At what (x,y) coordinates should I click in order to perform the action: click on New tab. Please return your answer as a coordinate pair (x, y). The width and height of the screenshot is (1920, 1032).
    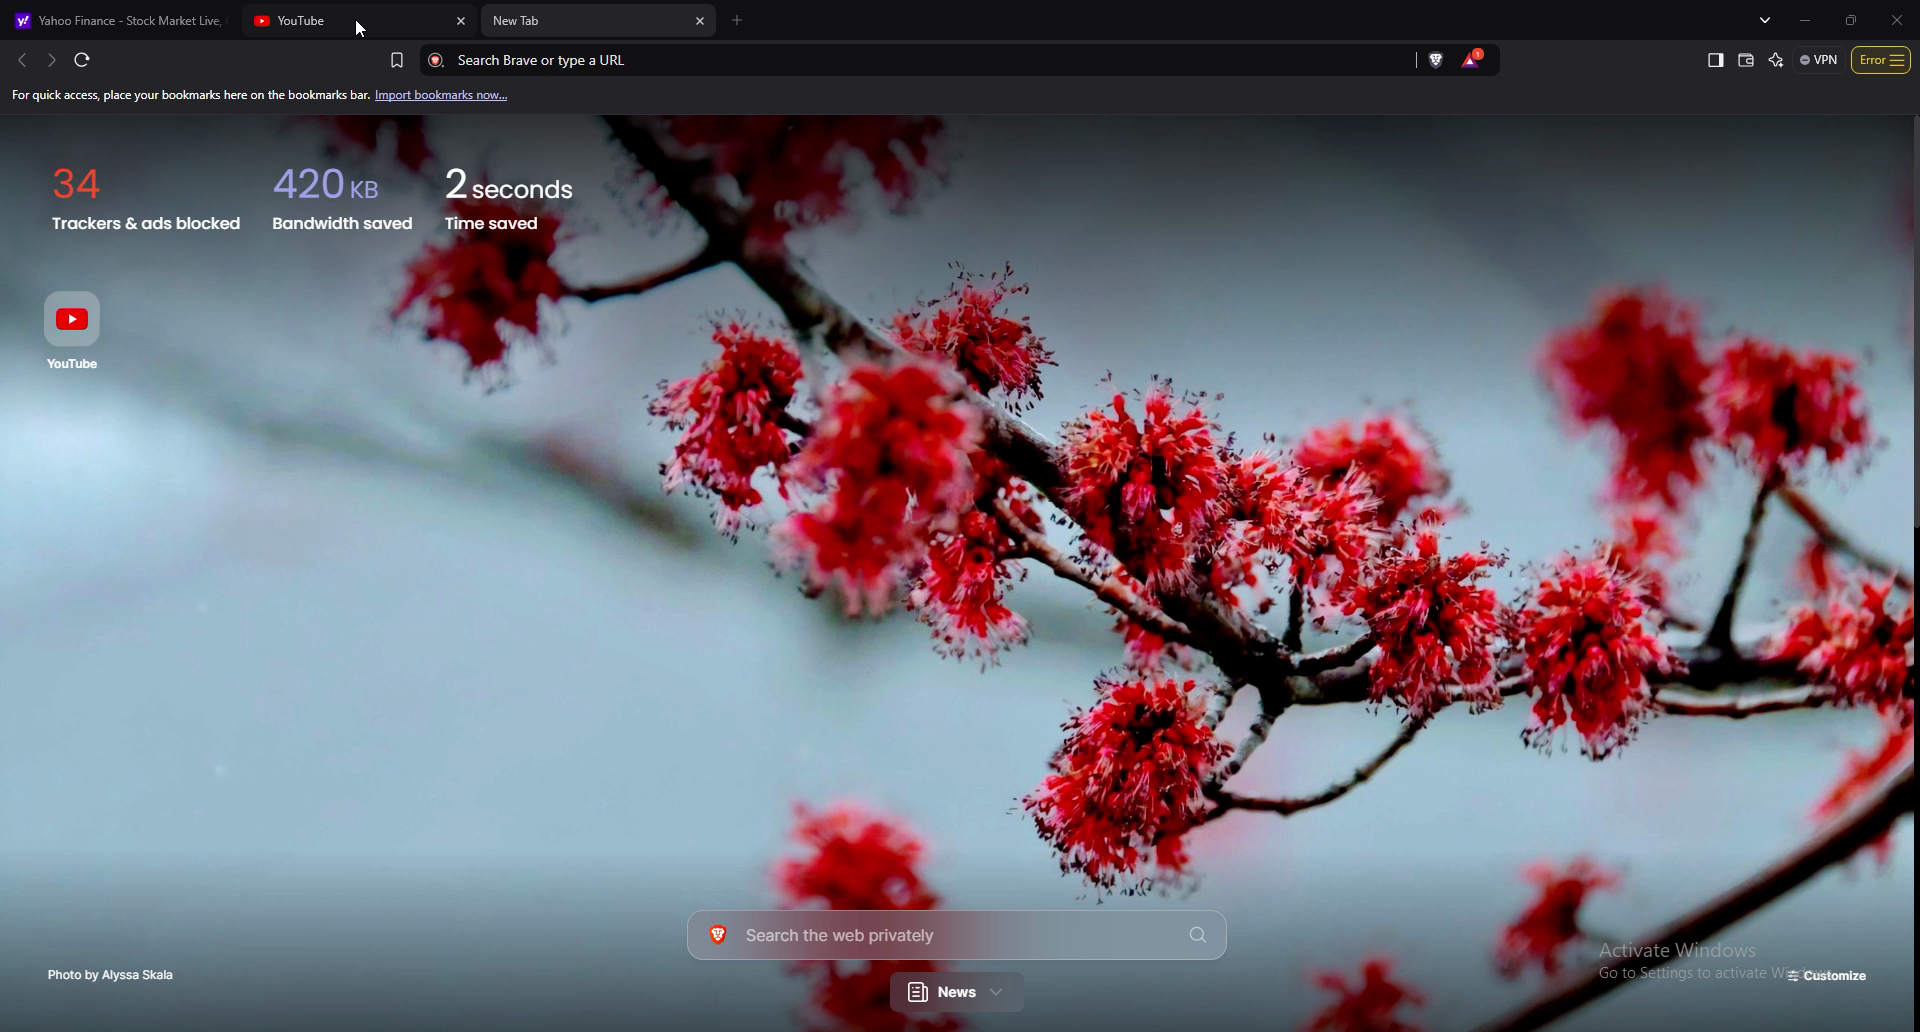
    Looking at the image, I should click on (584, 22).